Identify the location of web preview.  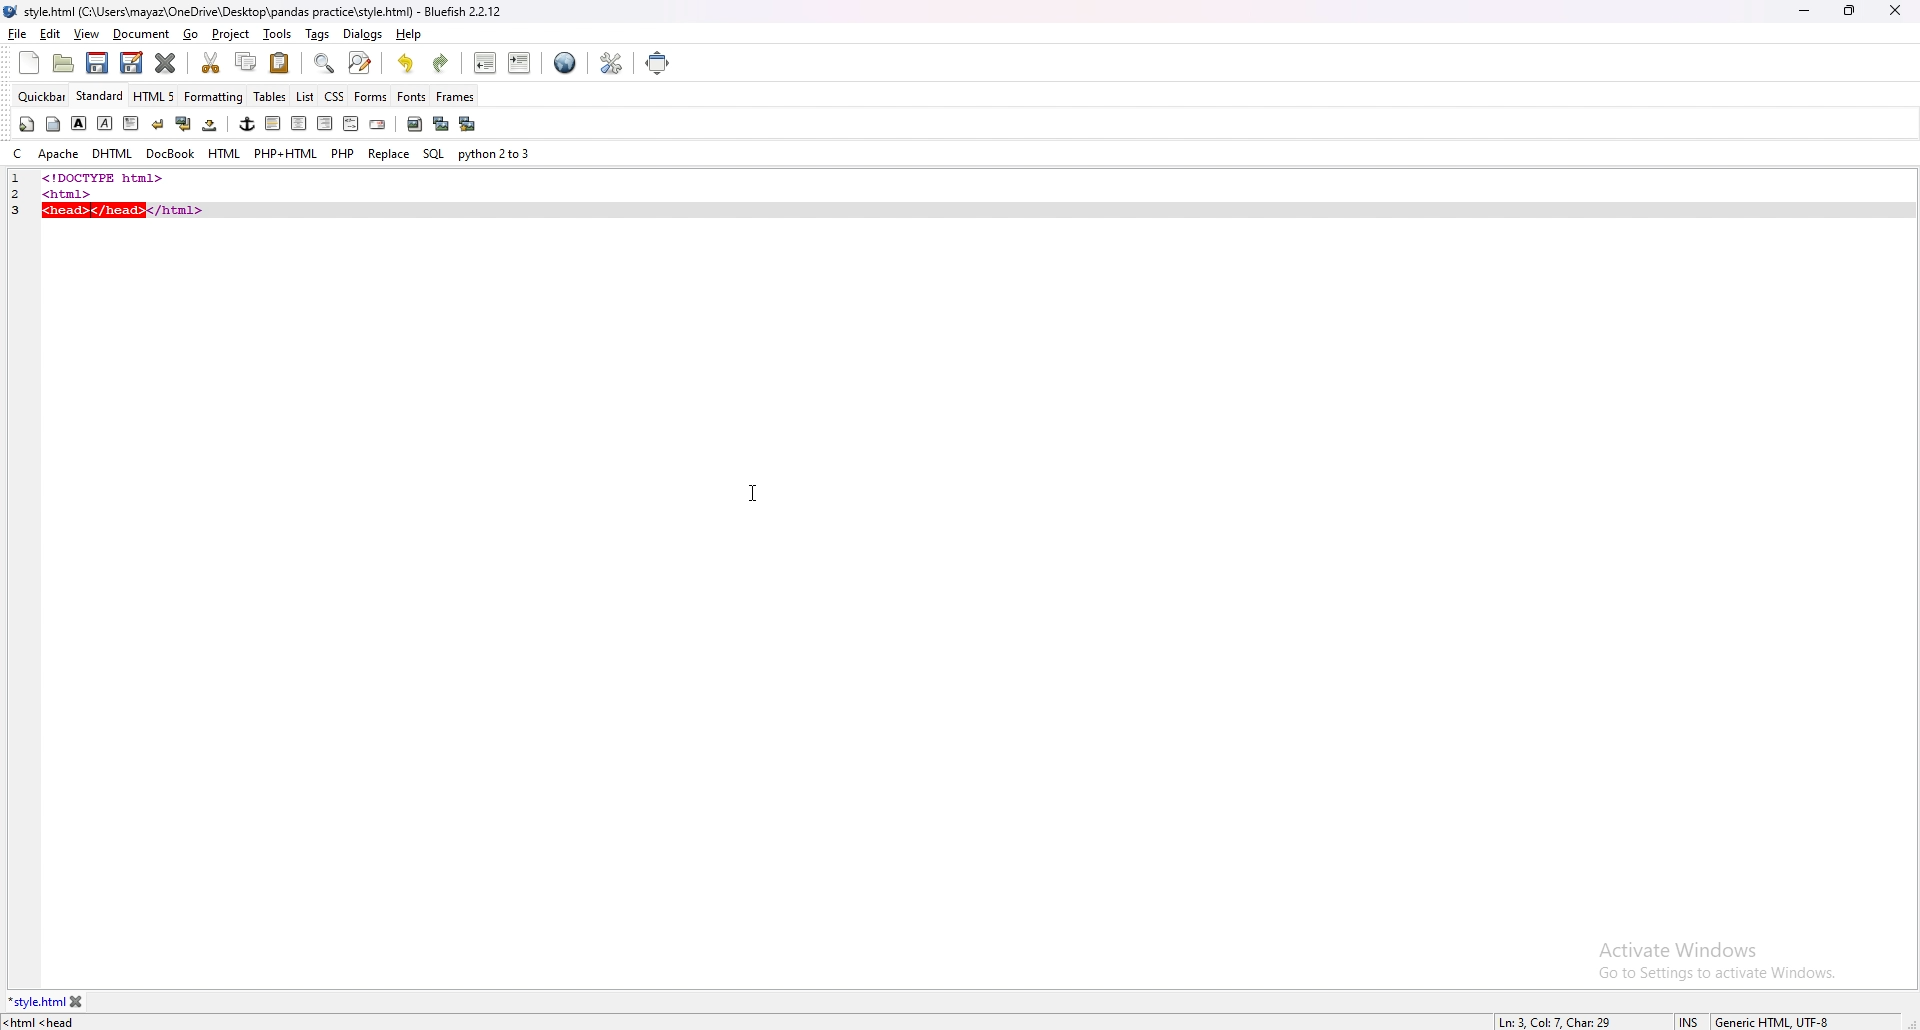
(565, 63).